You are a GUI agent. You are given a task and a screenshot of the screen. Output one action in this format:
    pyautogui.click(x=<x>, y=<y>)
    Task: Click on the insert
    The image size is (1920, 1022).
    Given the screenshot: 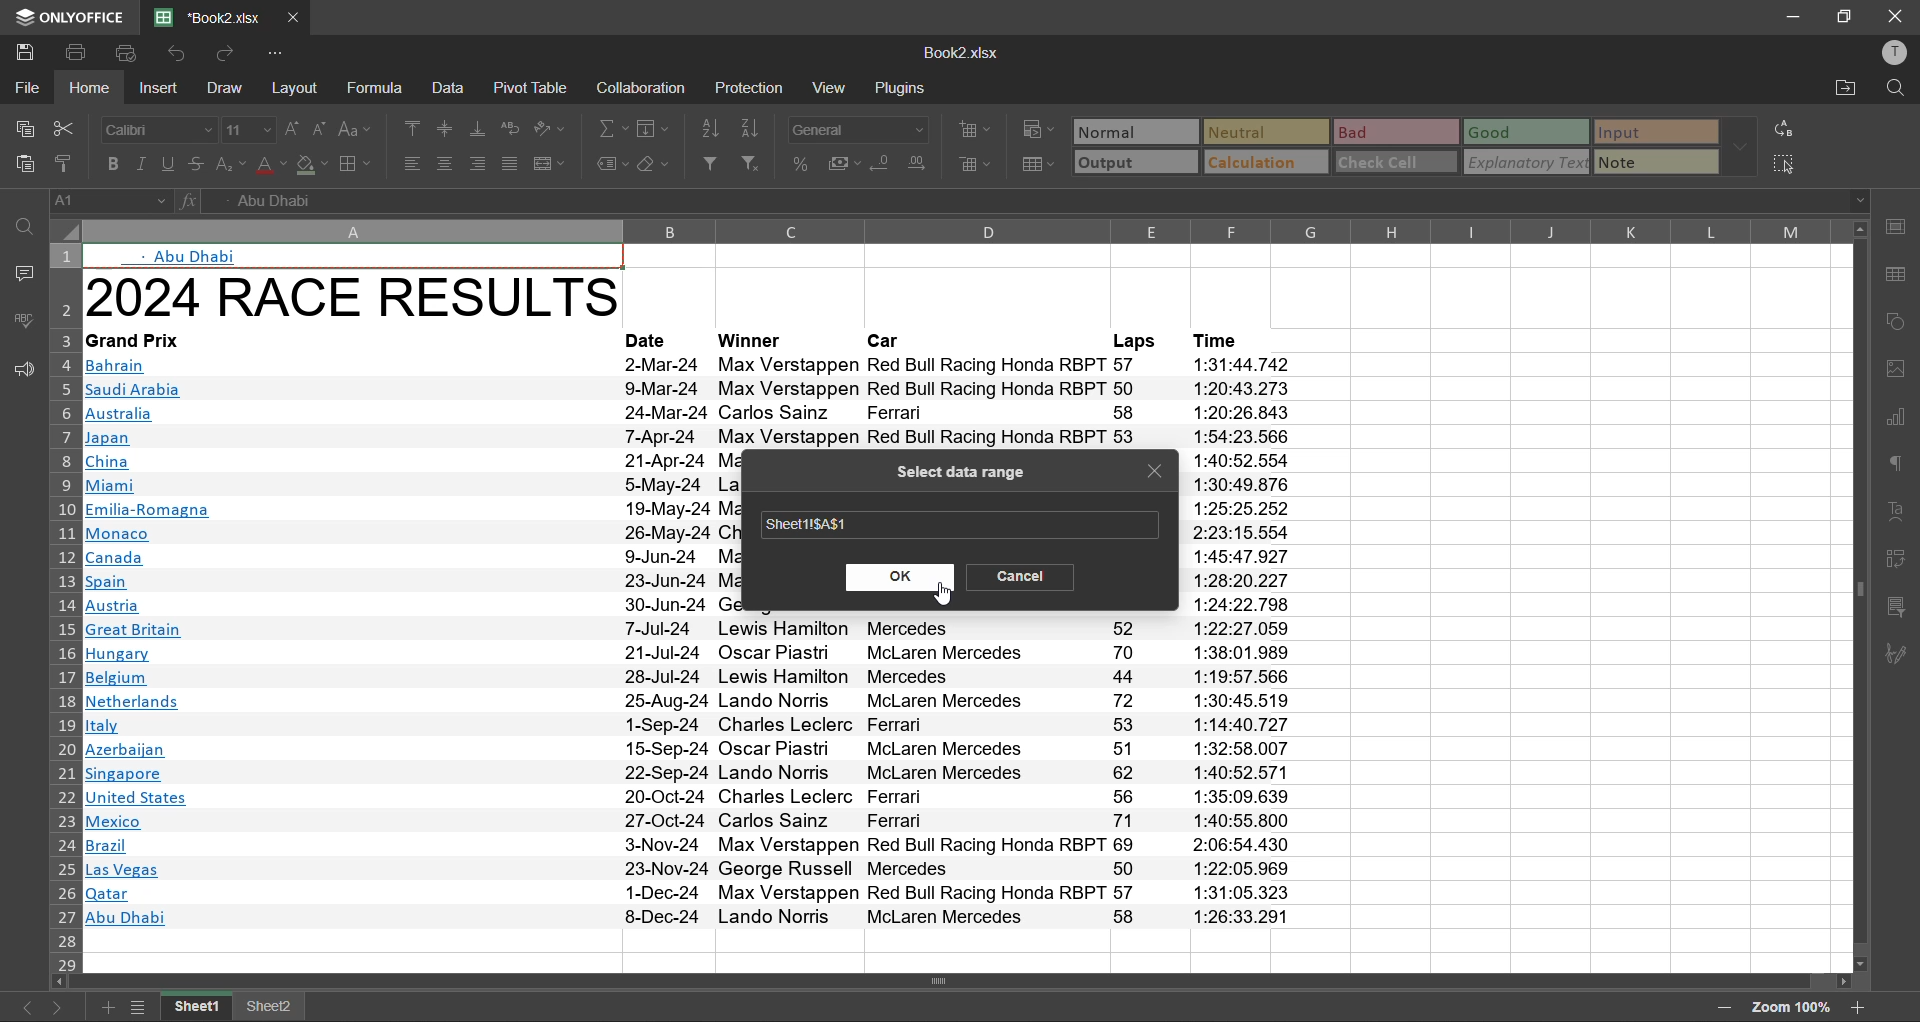 What is the action you would take?
    pyautogui.click(x=155, y=87)
    